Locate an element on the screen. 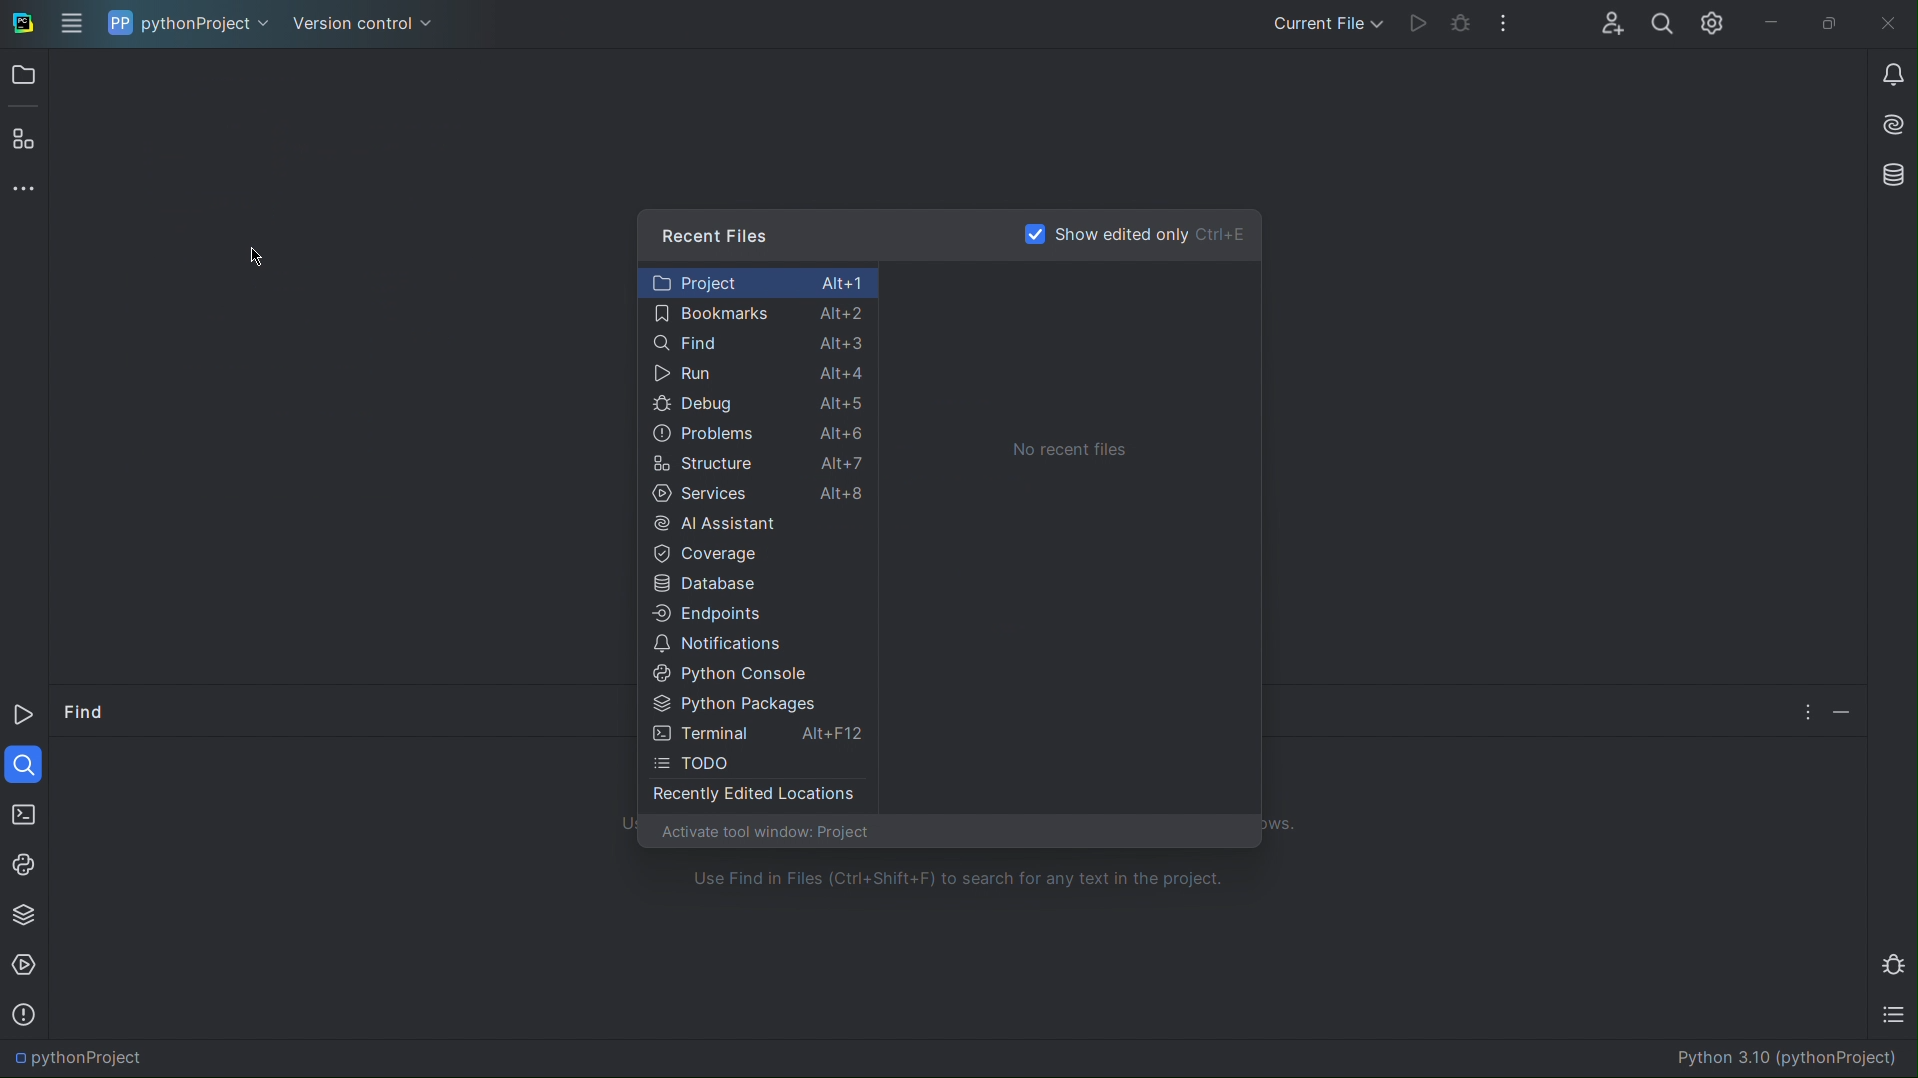 The width and height of the screenshot is (1918, 1078). Search is located at coordinates (1660, 22).